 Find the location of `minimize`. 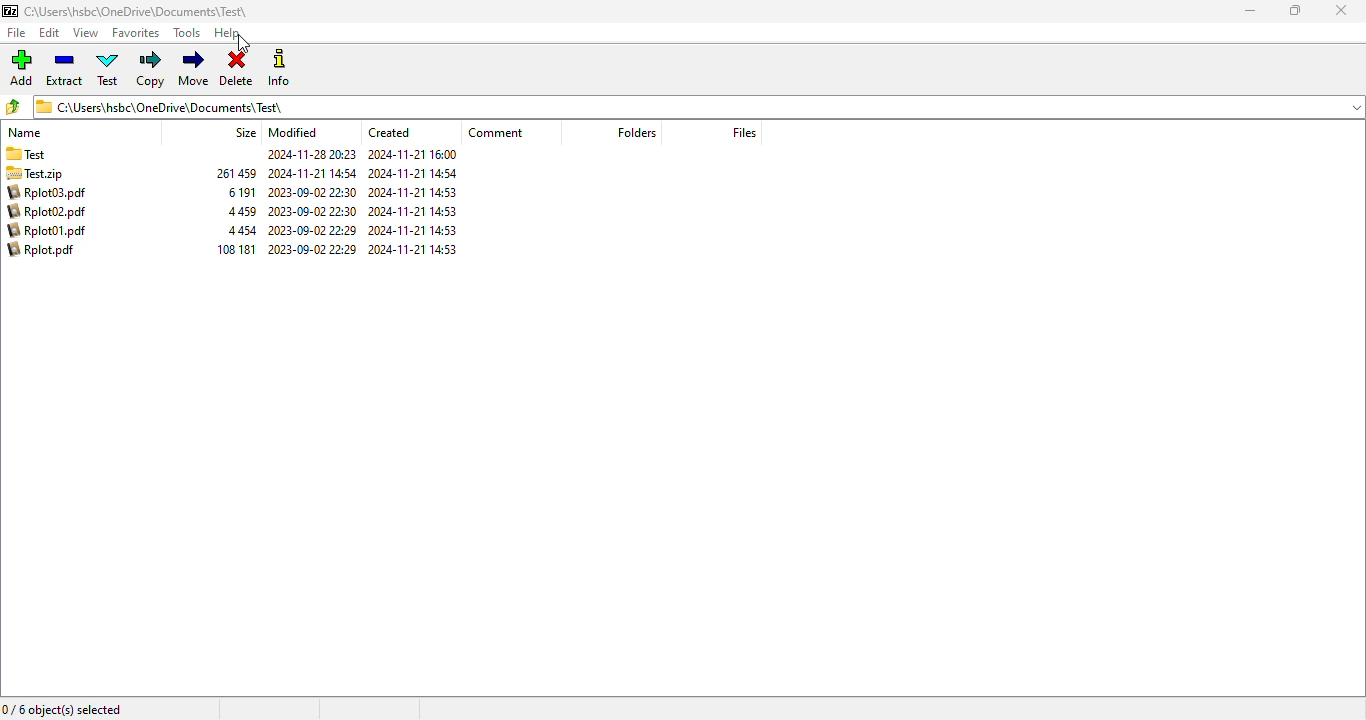

minimize is located at coordinates (1251, 10).